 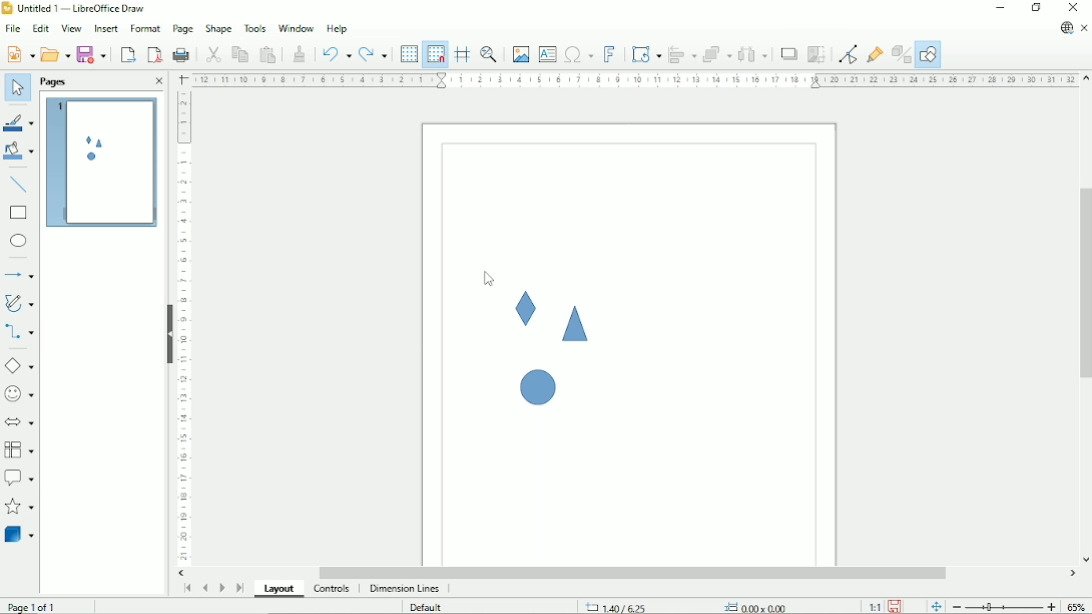 I want to click on Update available, so click(x=1066, y=28).